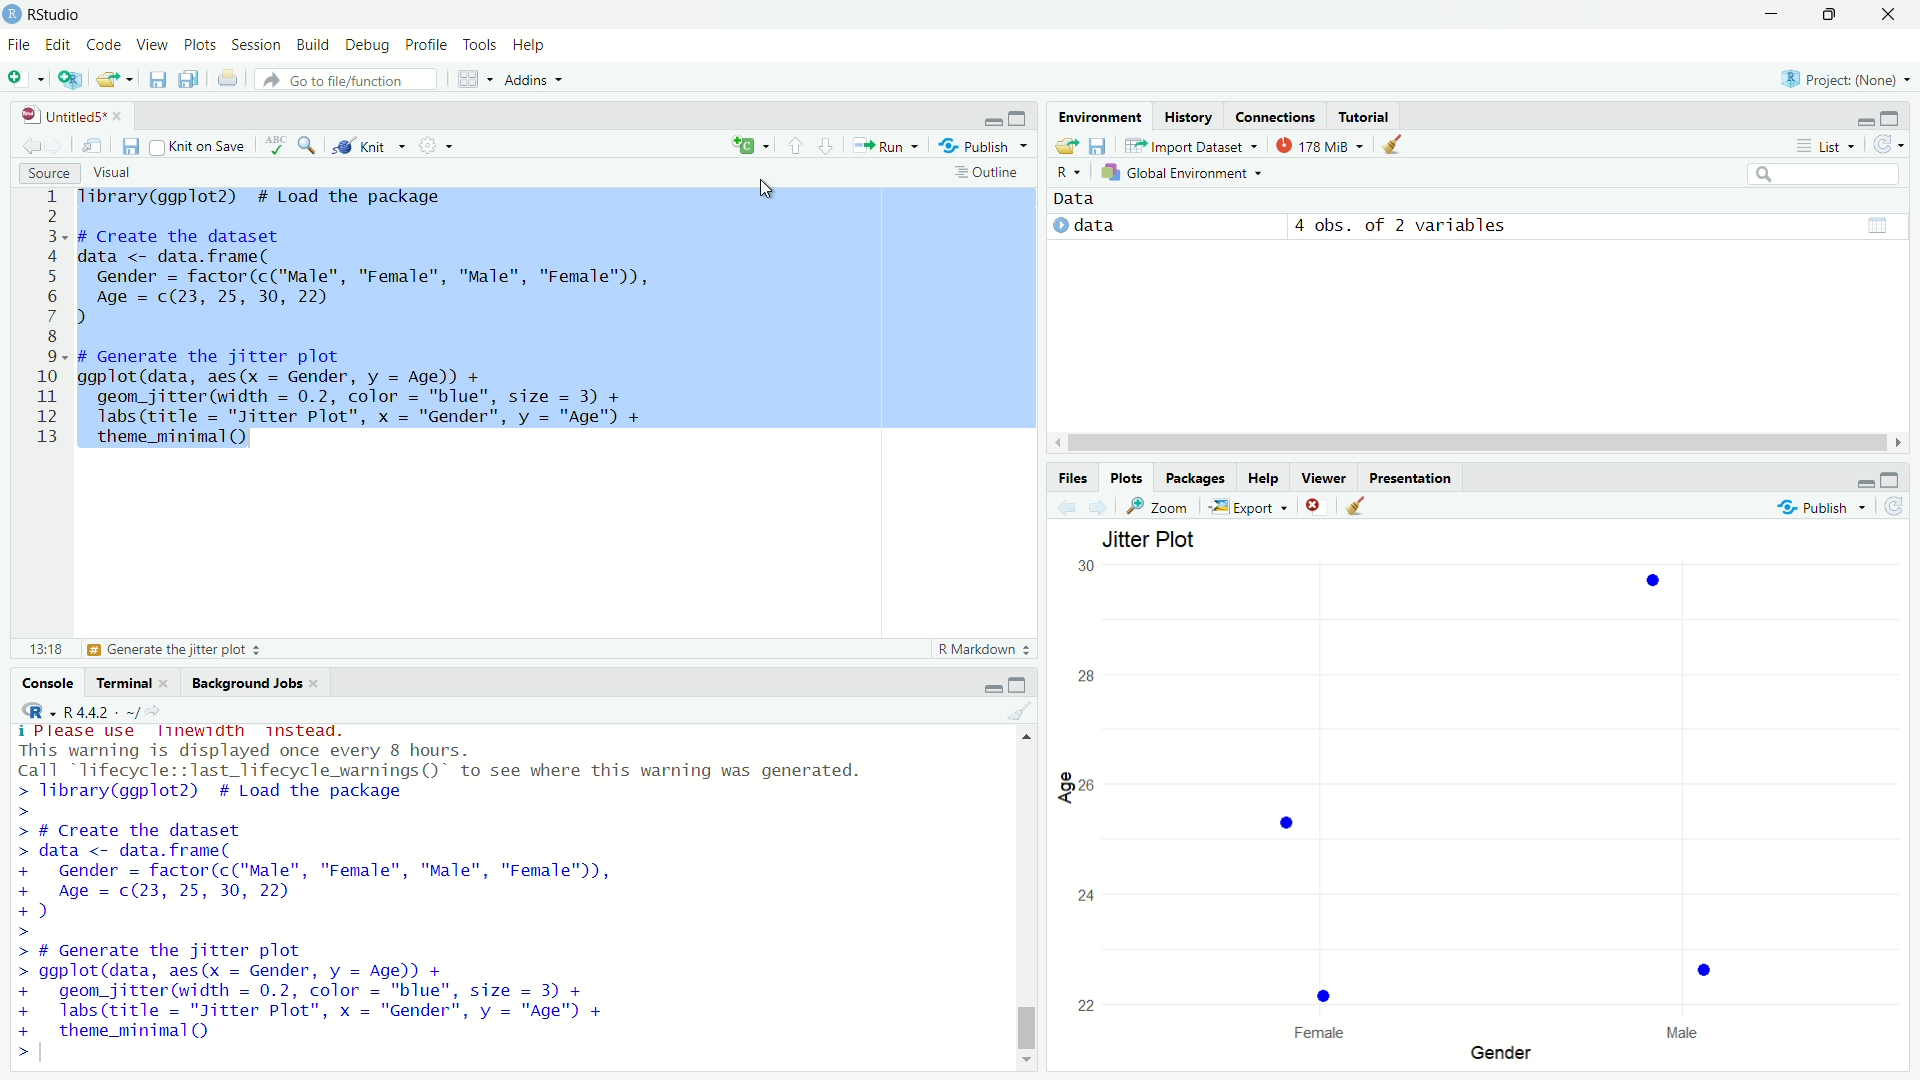 This screenshot has height=1080, width=1920. Describe the element at coordinates (888, 144) in the screenshot. I see `run the current line or selection` at that location.